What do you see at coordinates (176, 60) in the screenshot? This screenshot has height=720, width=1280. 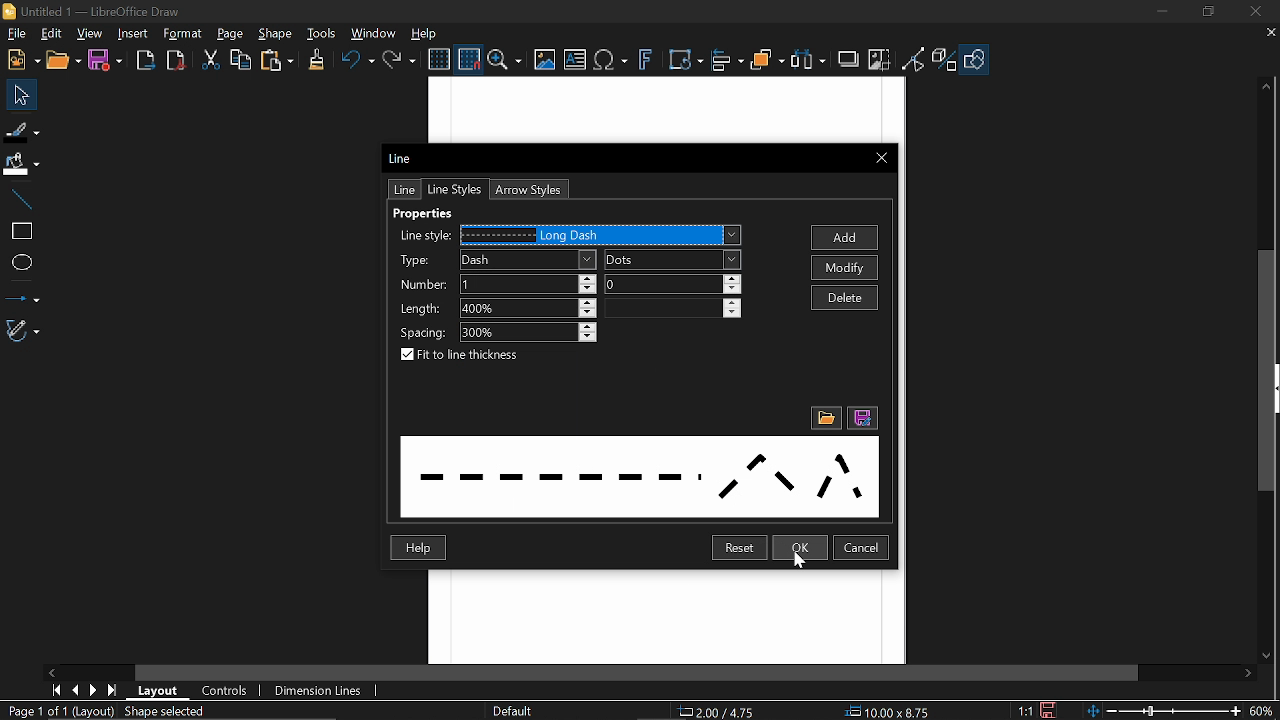 I see `Export to pdf` at bounding box center [176, 60].